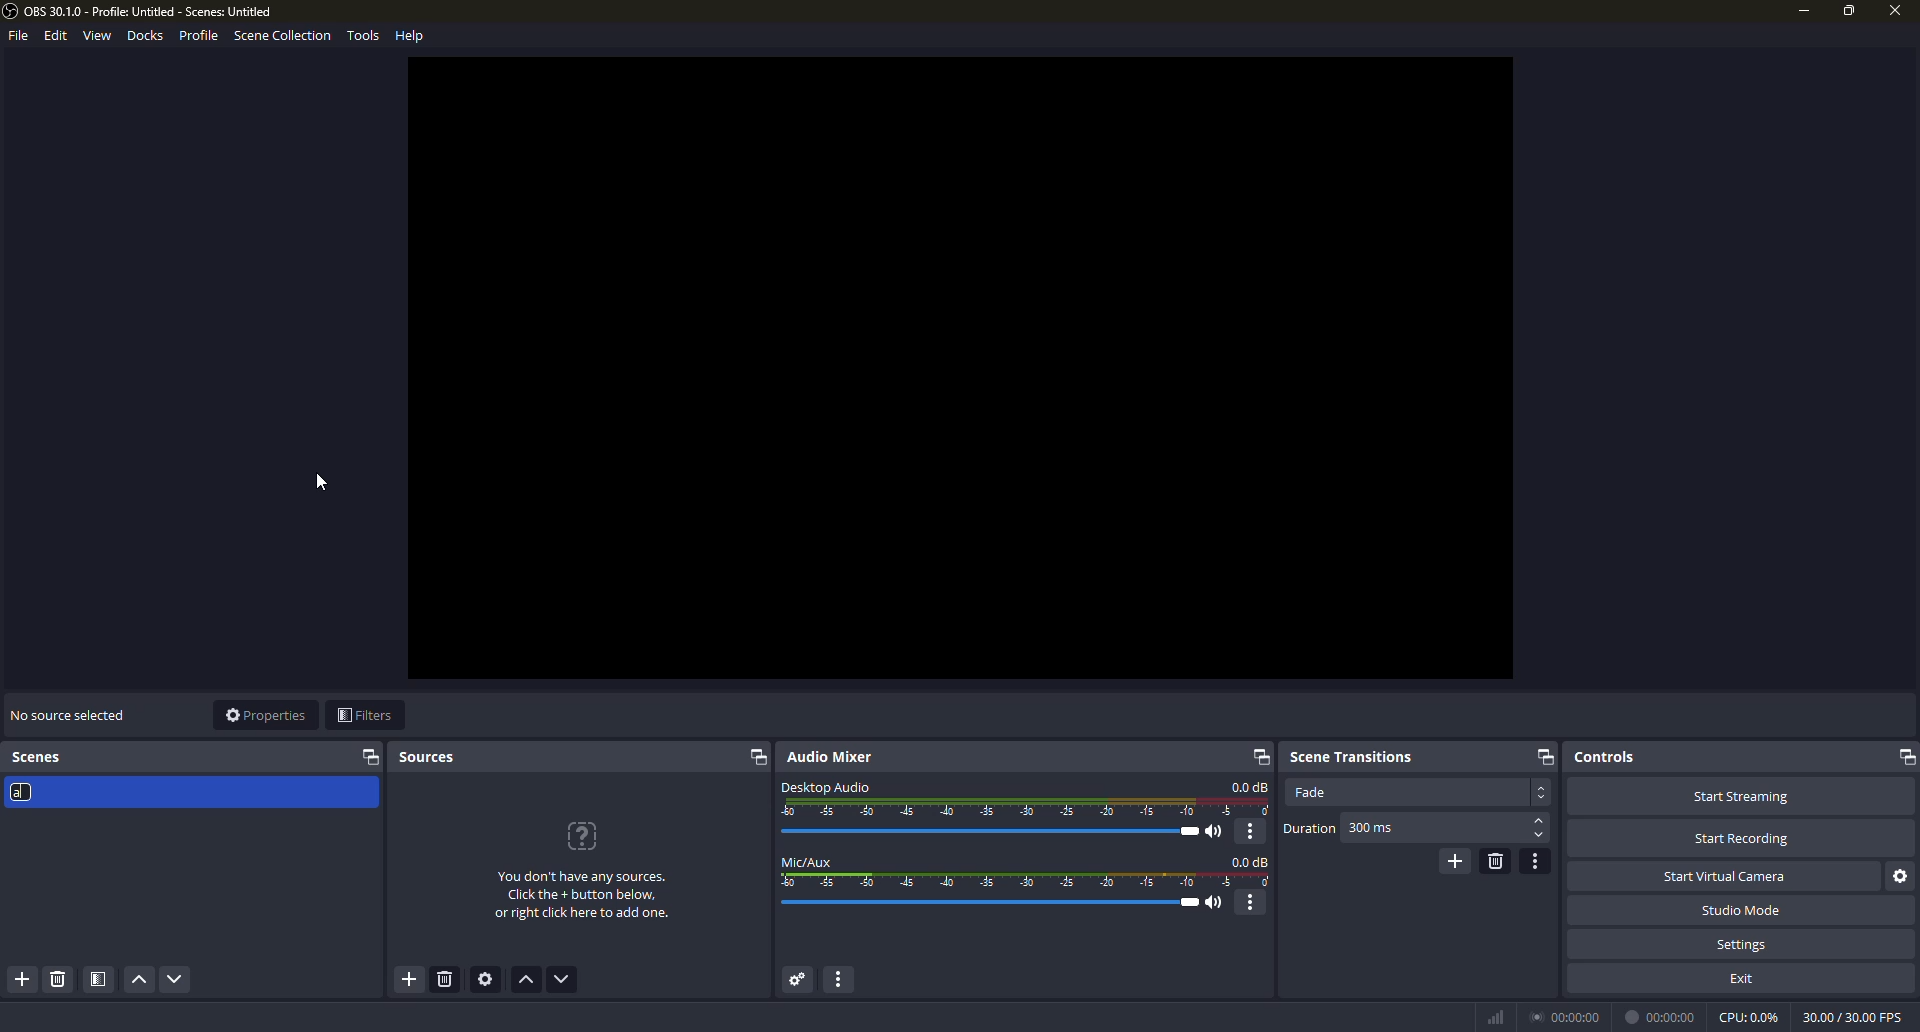 This screenshot has width=1920, height=1032. Describe the element at coordinates (363, 37) in the screenshot. I see `tools` at that location.